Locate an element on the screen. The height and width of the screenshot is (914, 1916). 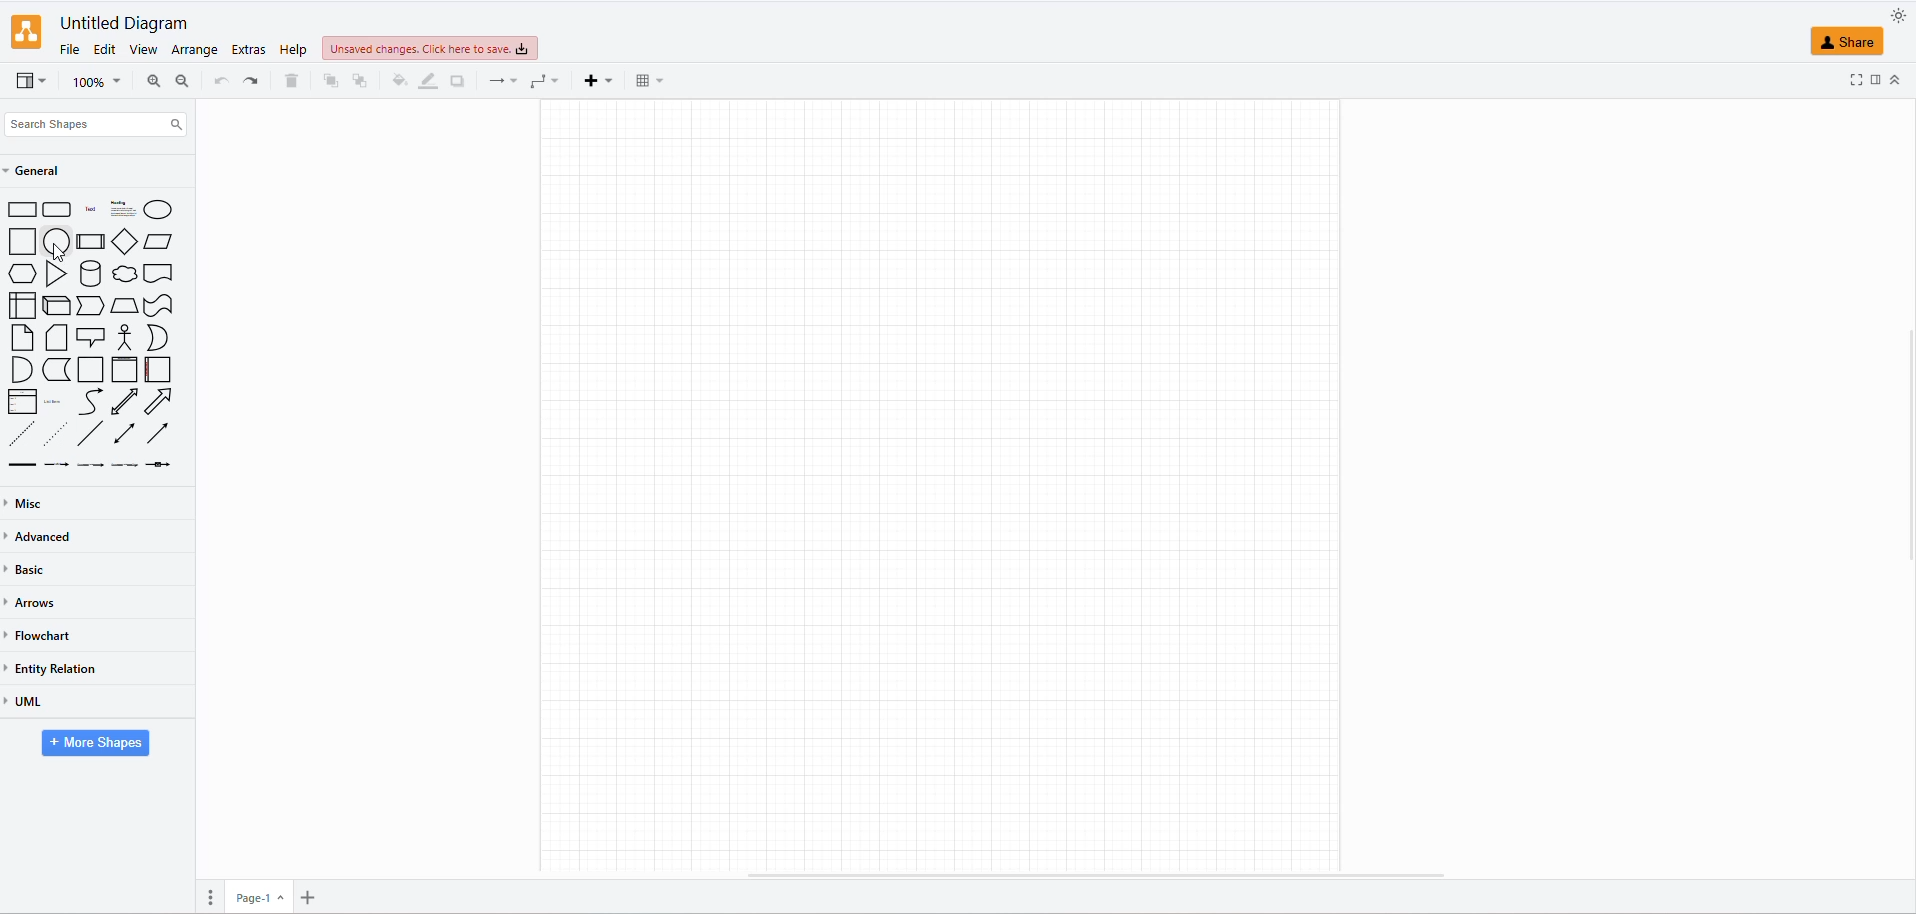
CONTAINER is located at coordinates (90, 369).